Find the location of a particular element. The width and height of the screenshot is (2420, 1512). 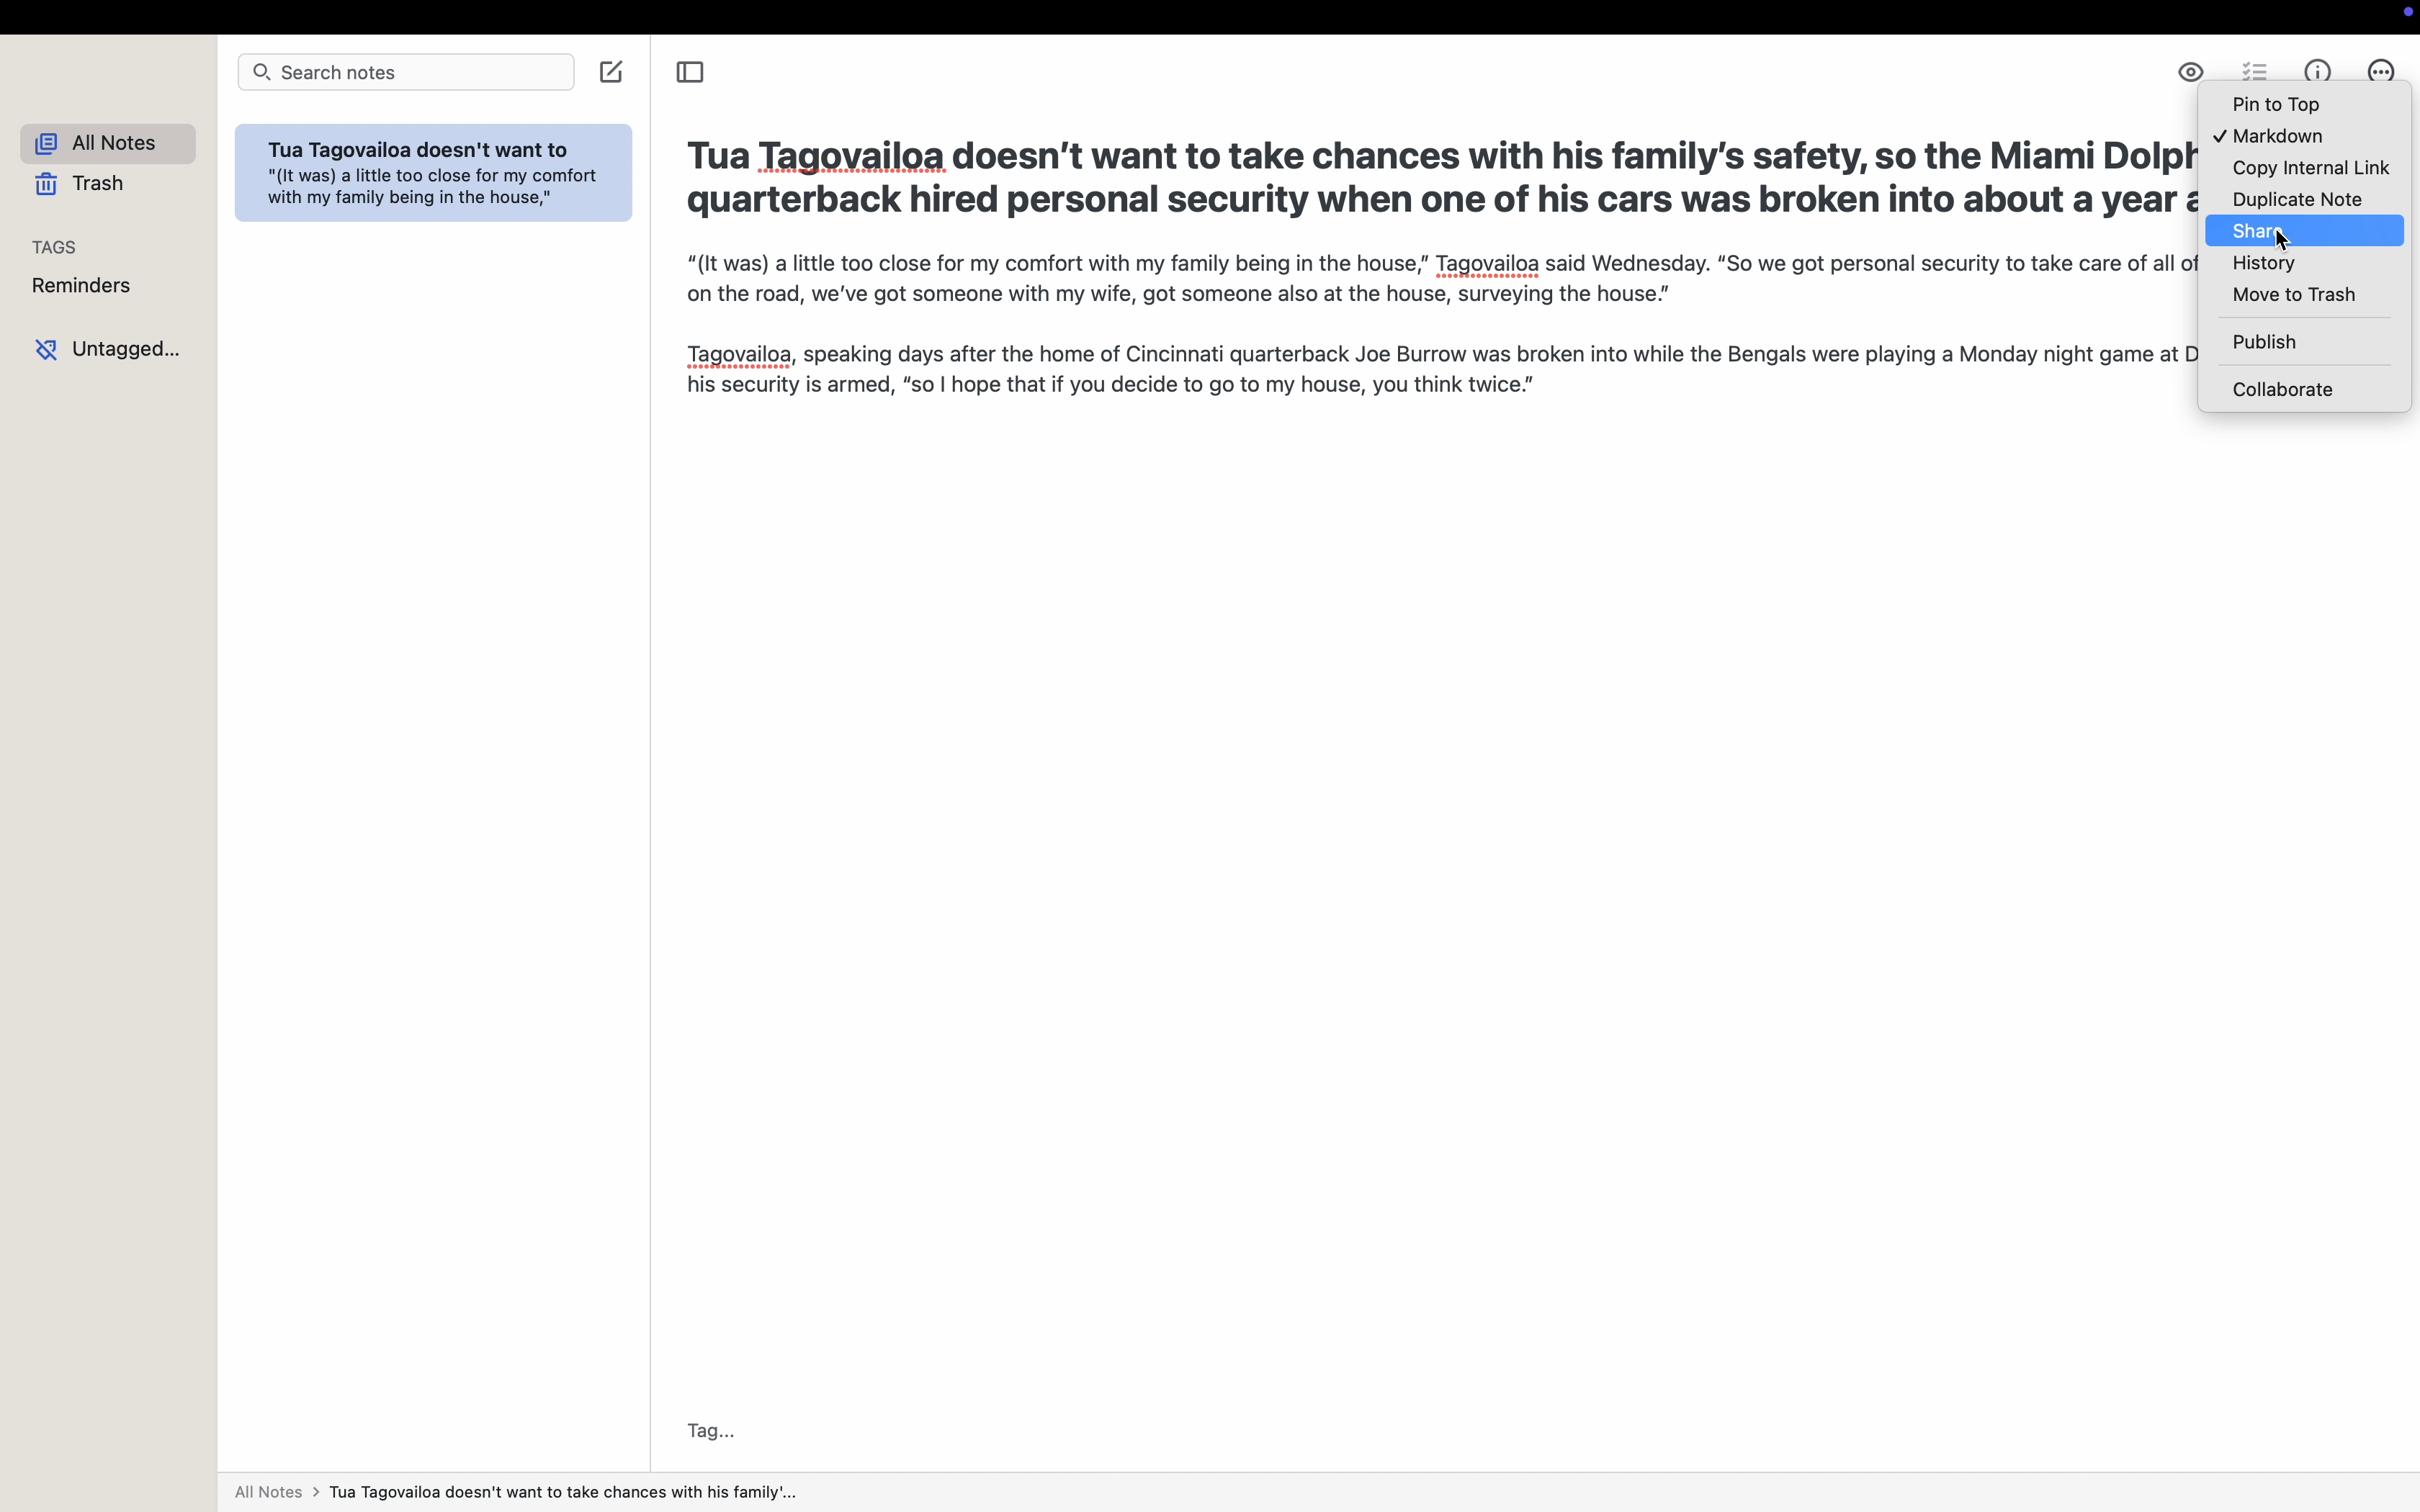

screen controls is located at coordinates (2405, 17).